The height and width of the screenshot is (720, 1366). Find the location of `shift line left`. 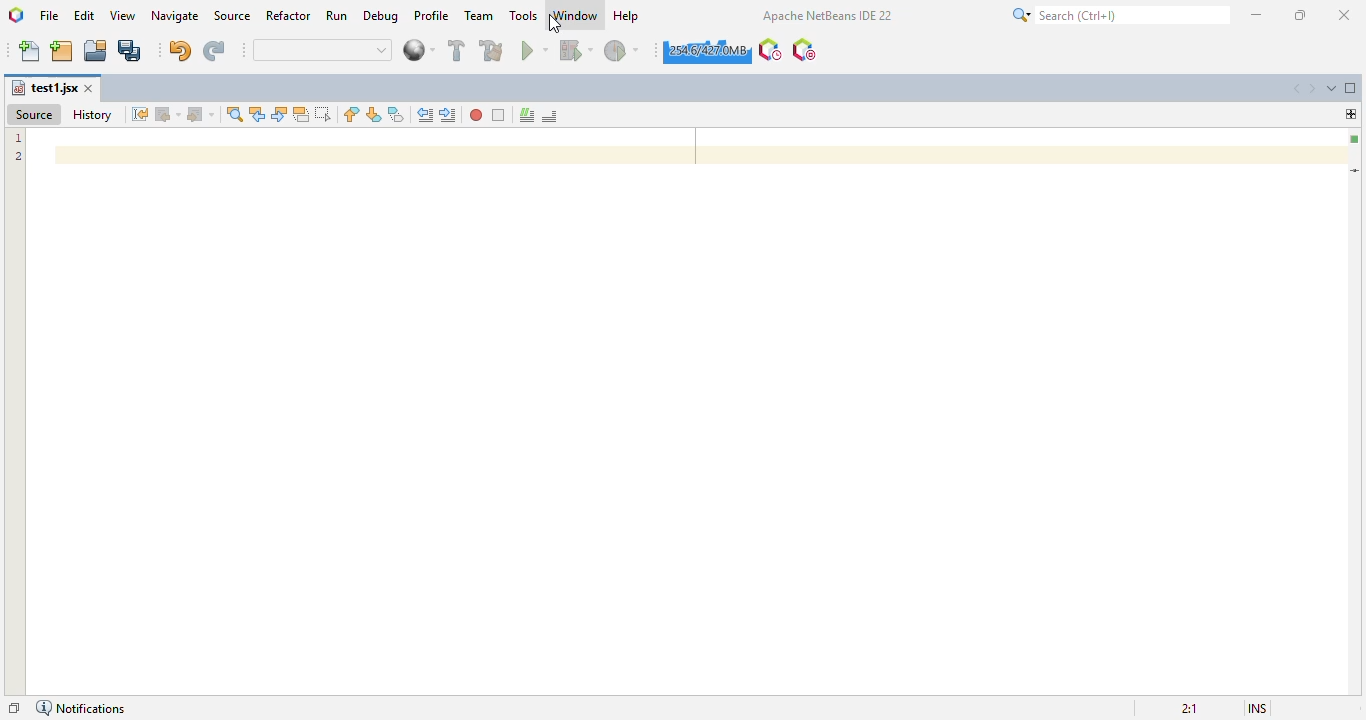

shift line left is located at coordinates (426, 114).